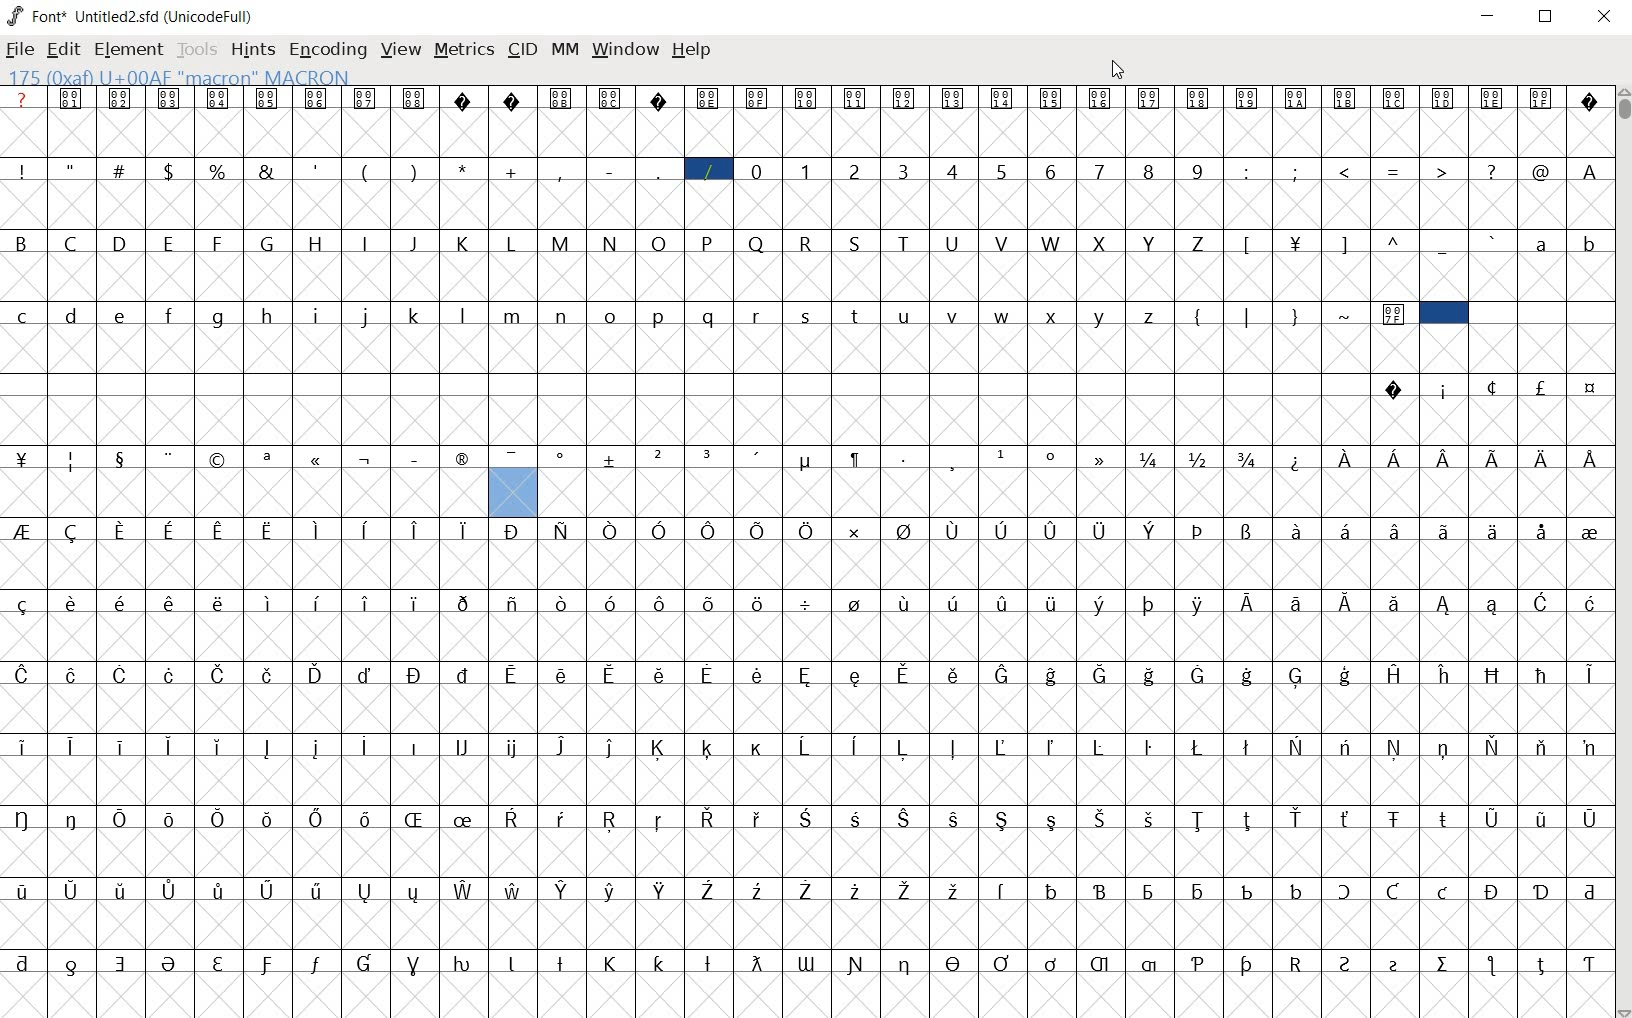  What do you see at coordinates (316, 171) in the screenshot?
I see `'` at bounding box center [316, 171].